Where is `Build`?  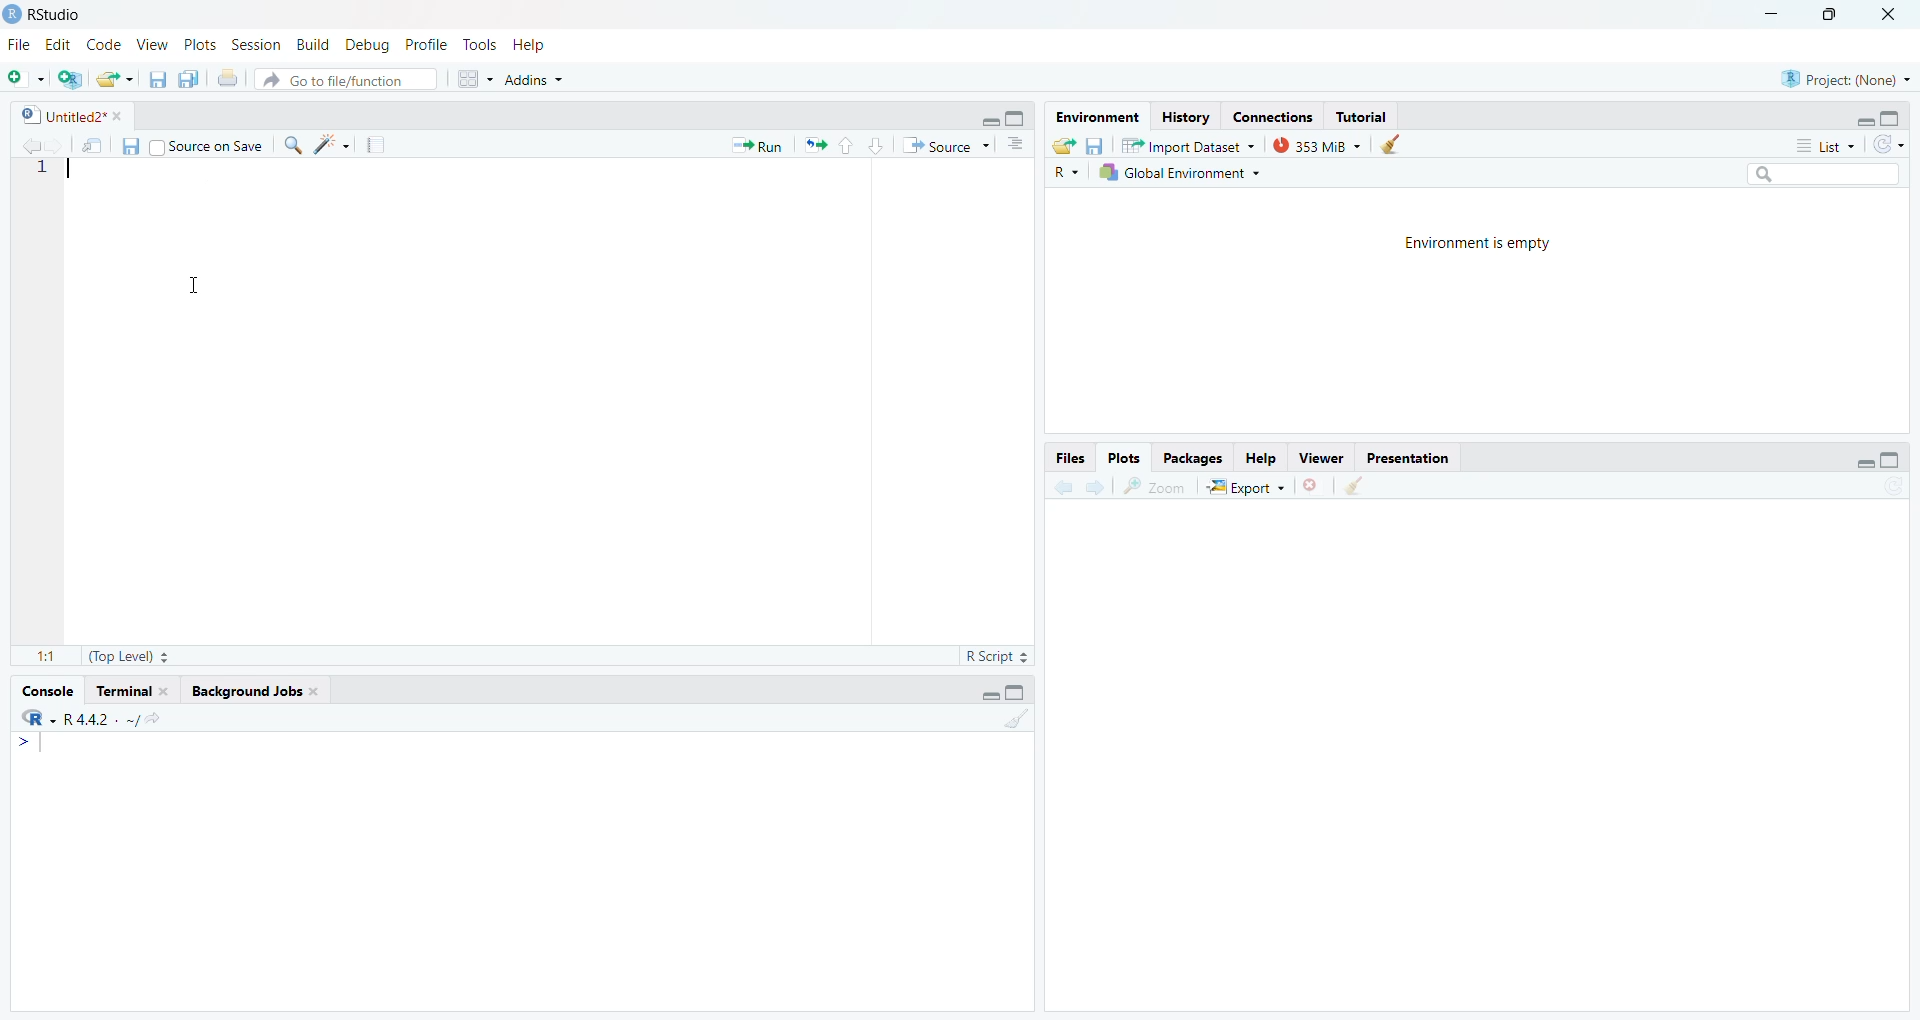
Build is located at coordinates (311, 45).